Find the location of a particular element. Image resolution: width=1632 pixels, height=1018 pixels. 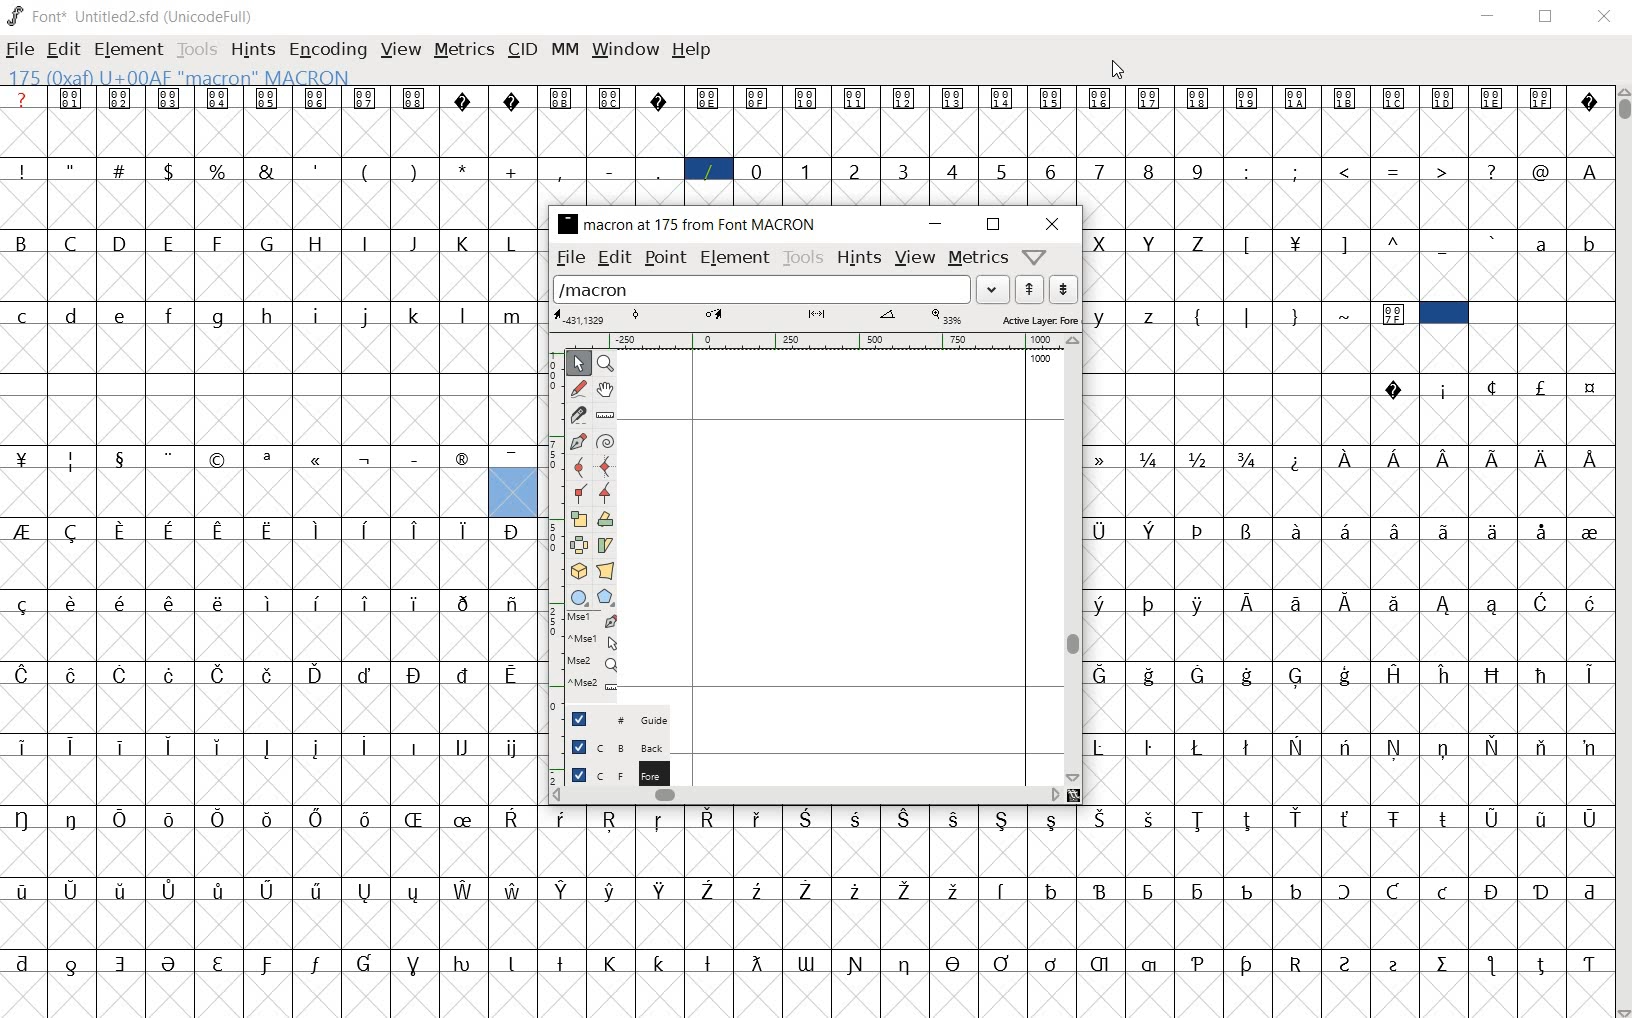

Symbol is located at coordinates (222, 674).